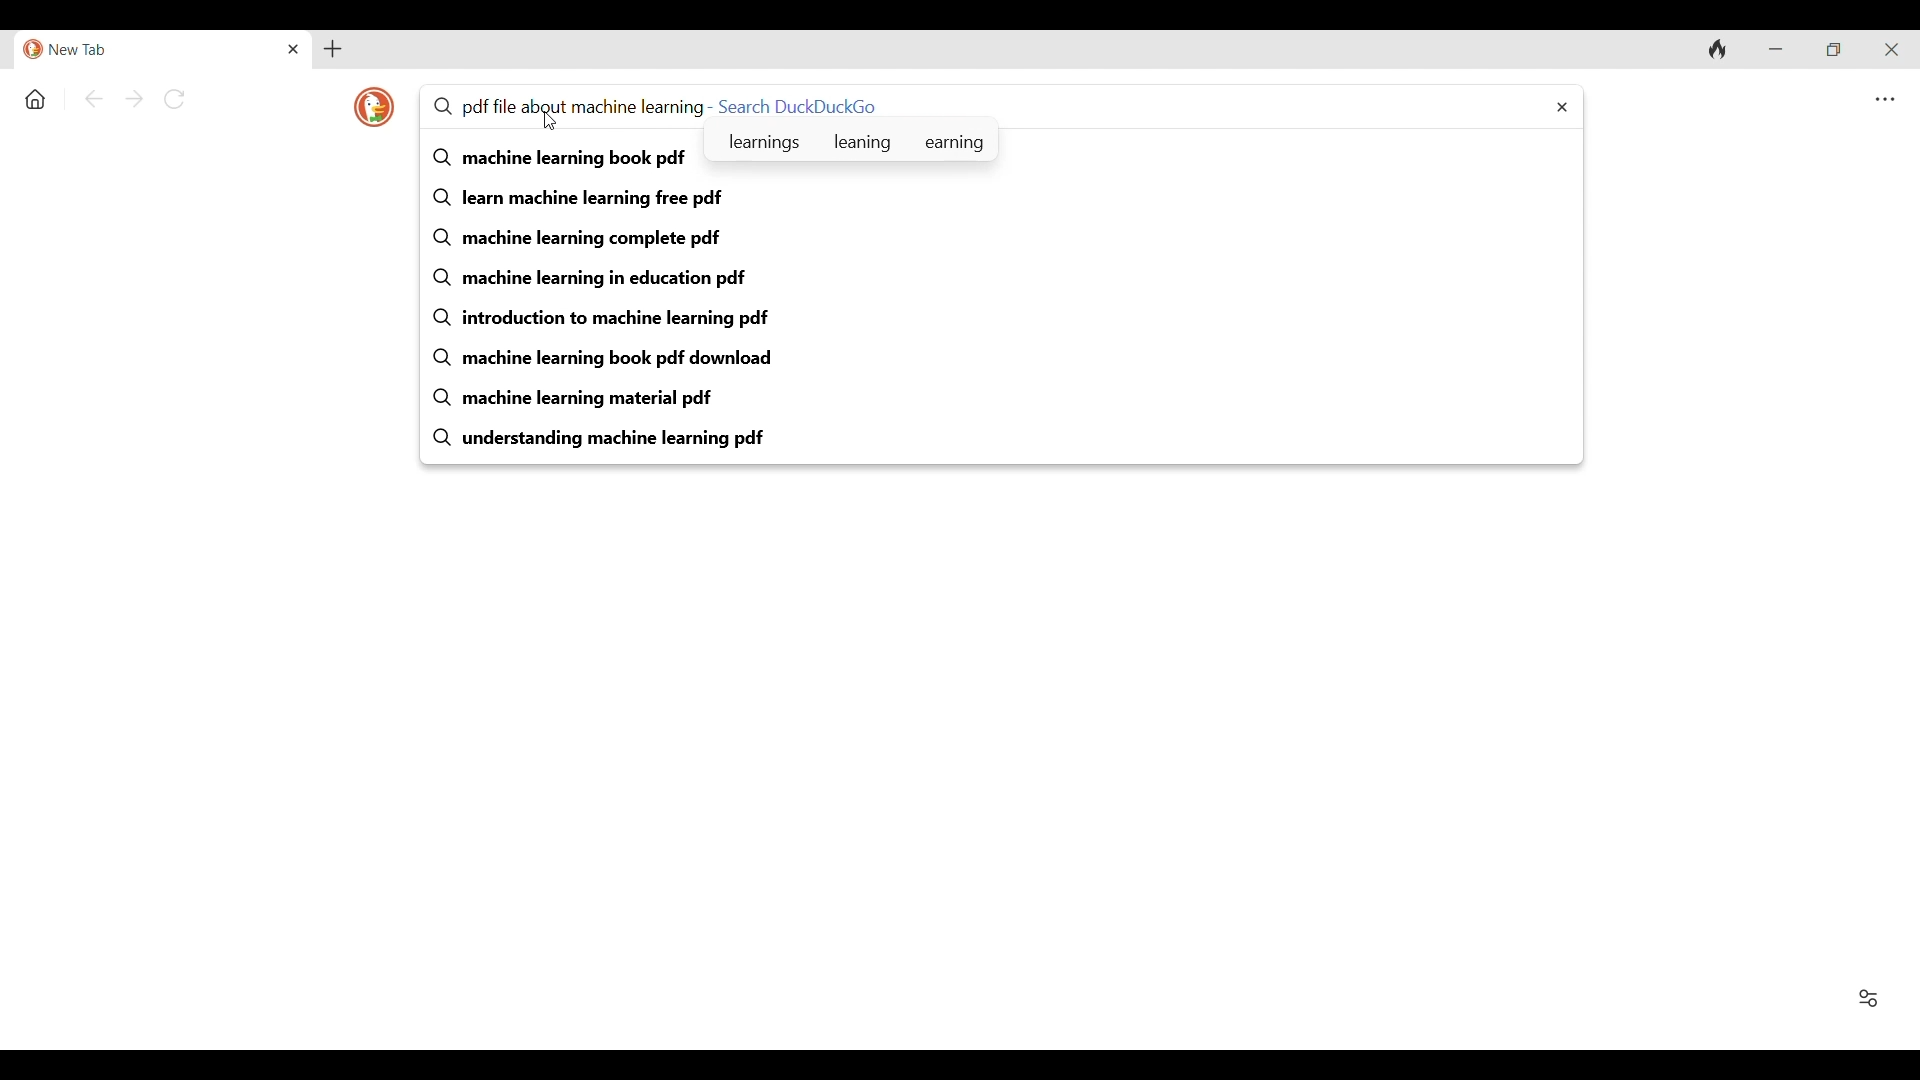 This screenshot has width=1920, height=1080. I want to click on earning, so click(955, 140).